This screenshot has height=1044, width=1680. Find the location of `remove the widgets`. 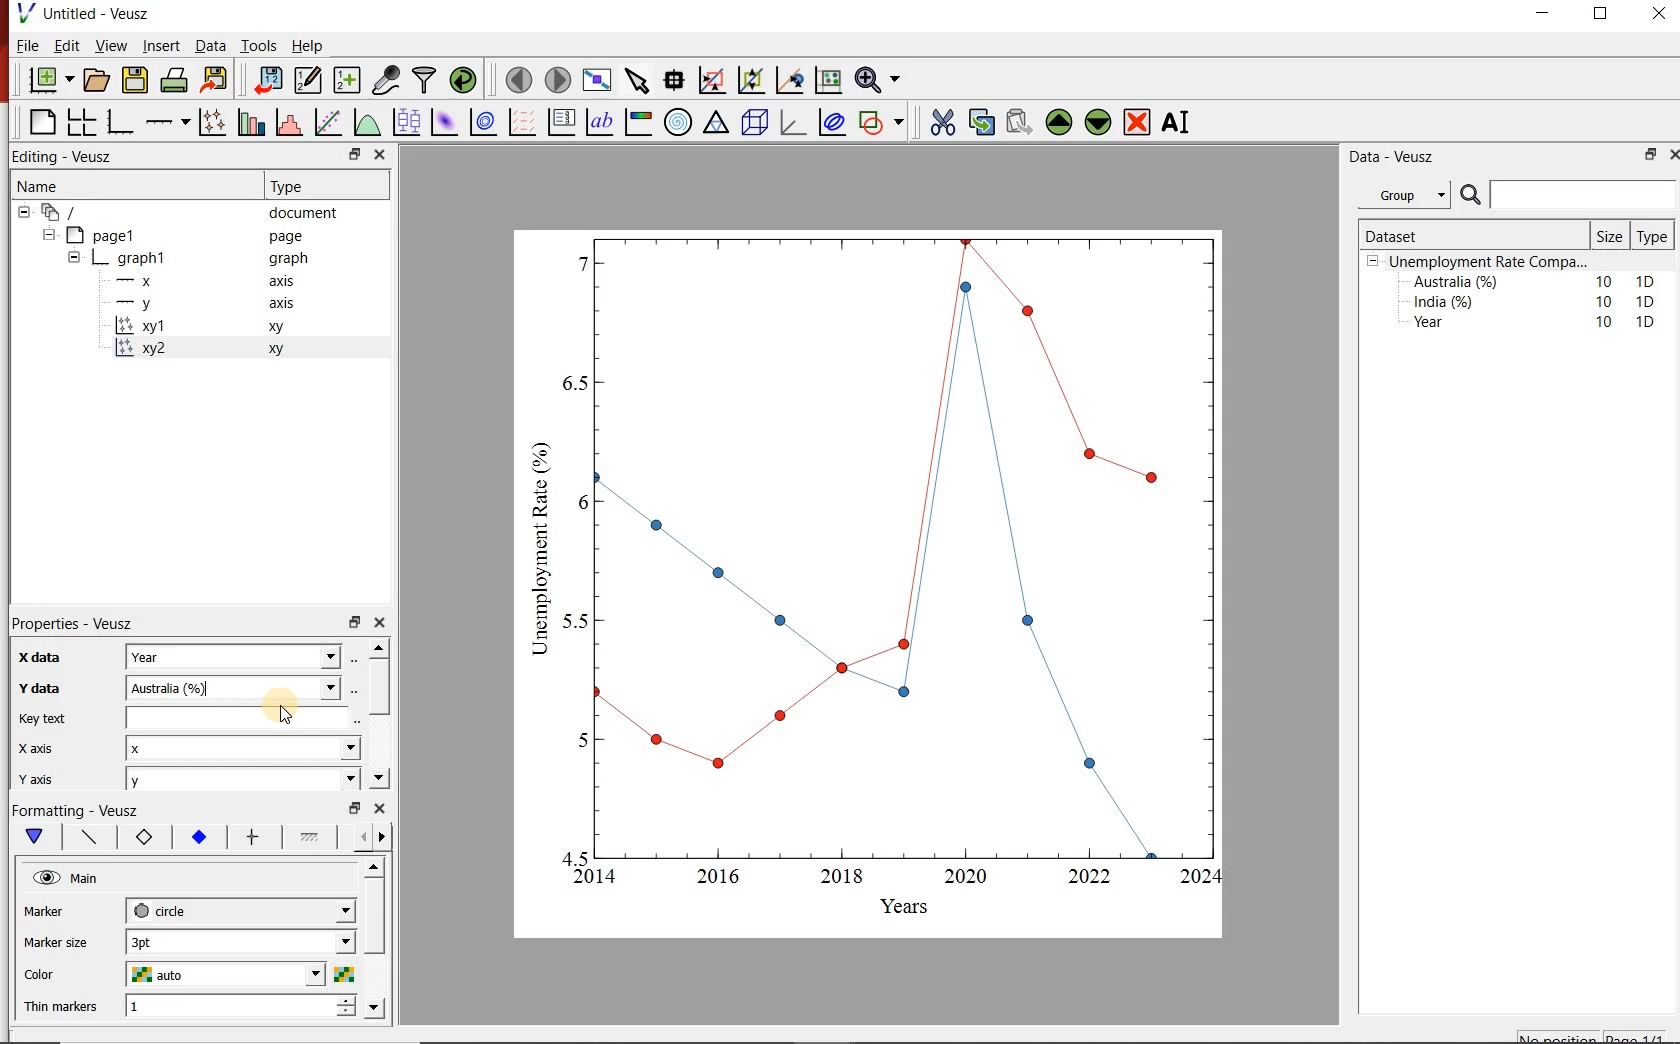

remove the widgets is located at coordinates (1137, 122).